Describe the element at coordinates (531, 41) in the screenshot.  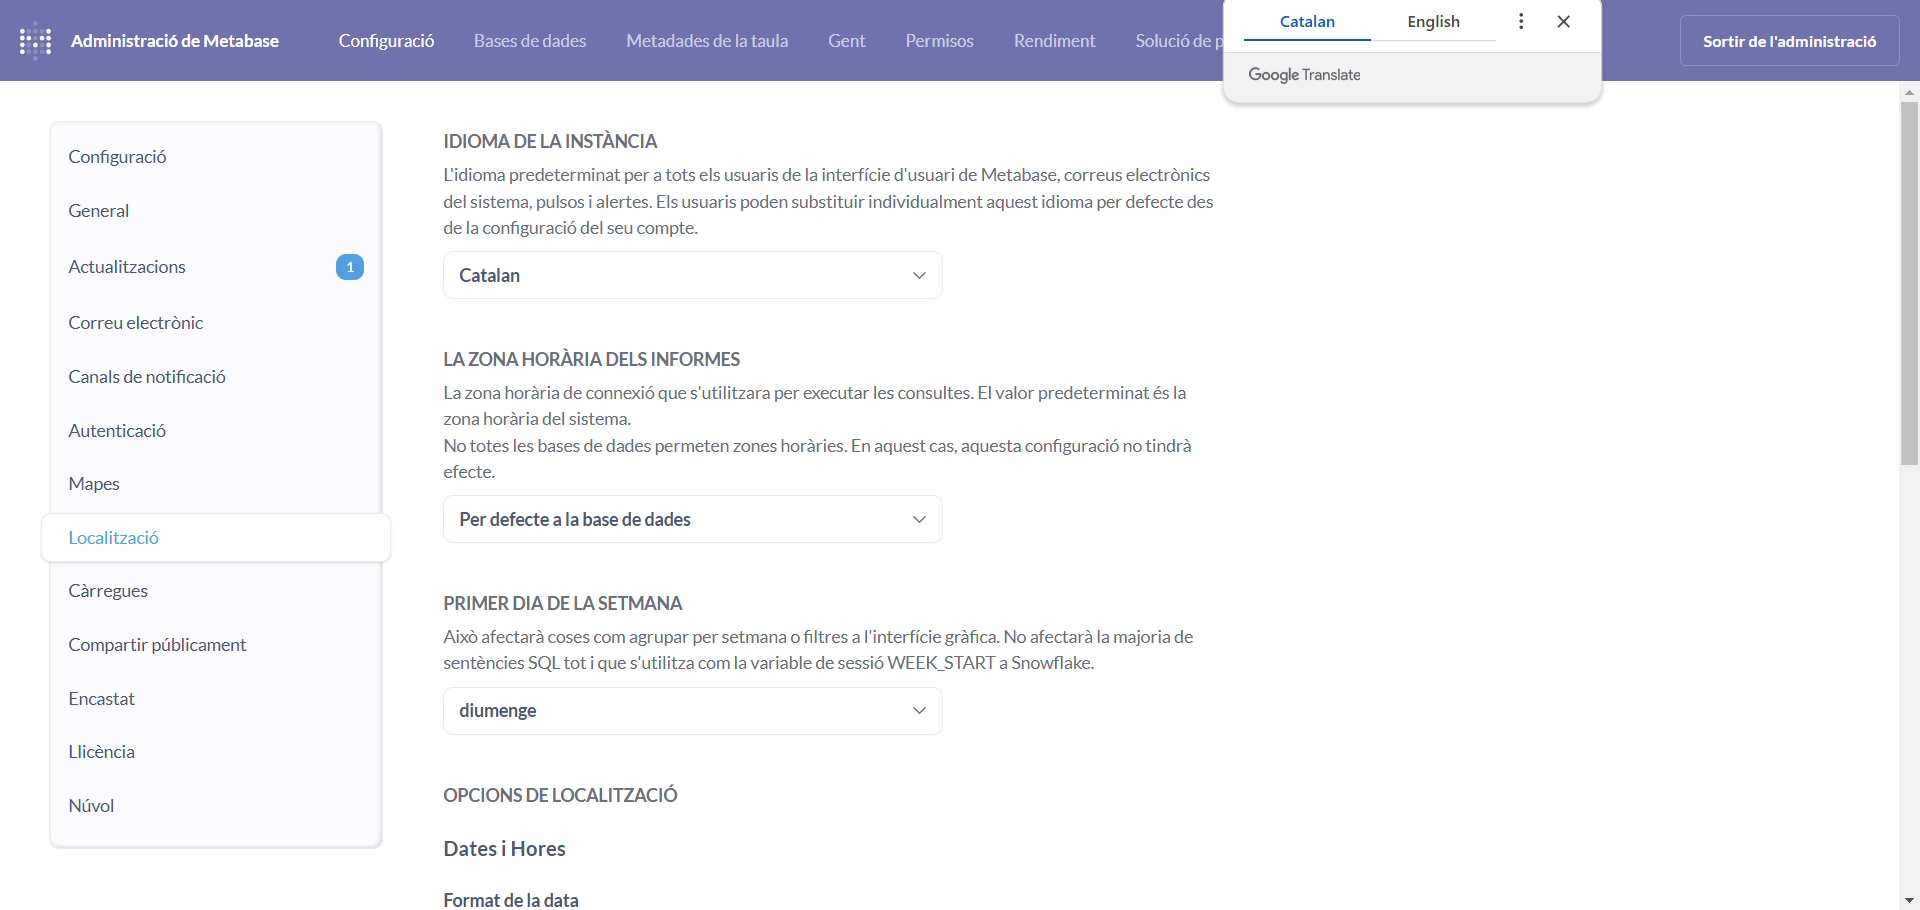
I see `Bases de dades` at that location.